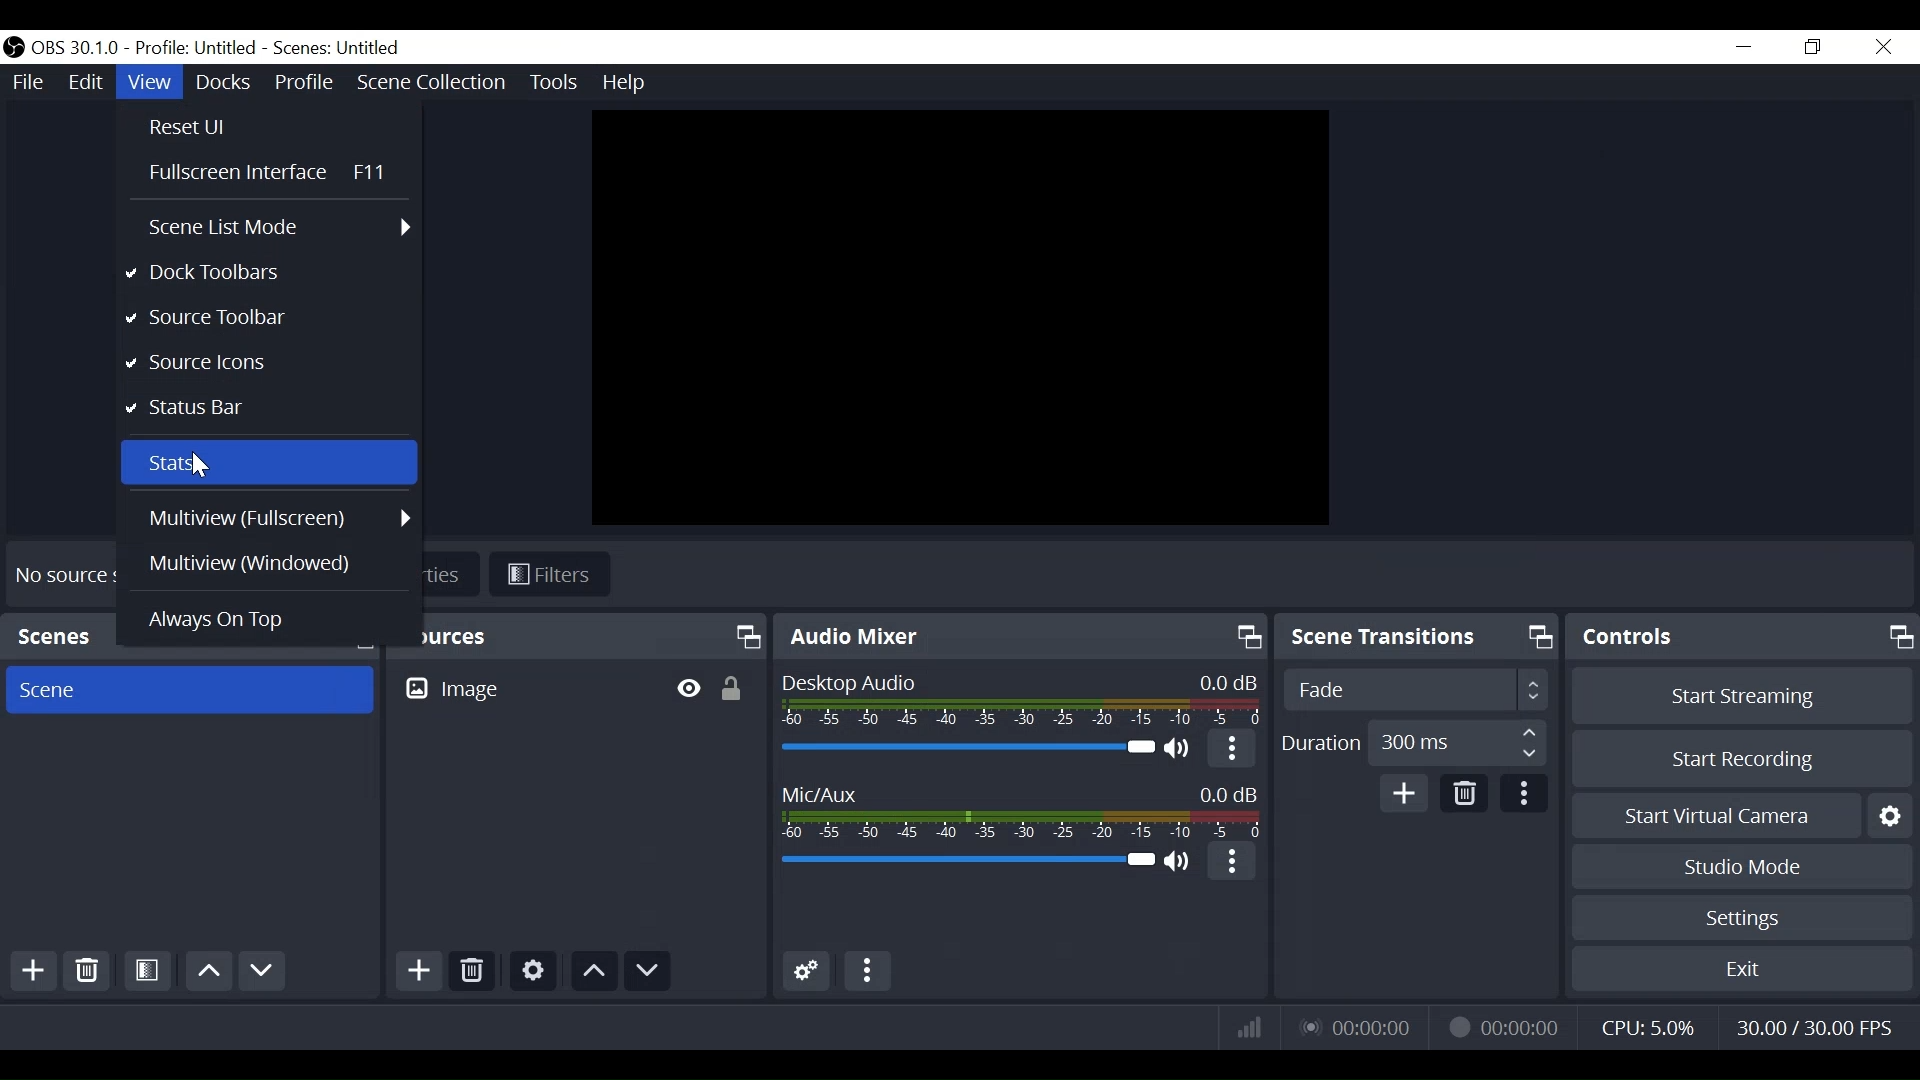 Image resolution: width=1920 pixels, height=1080 pixels. What do you see at coordinates (965, 749) in the screenshot?
I see `Desktop Audio` at bounding box center [965, 749].